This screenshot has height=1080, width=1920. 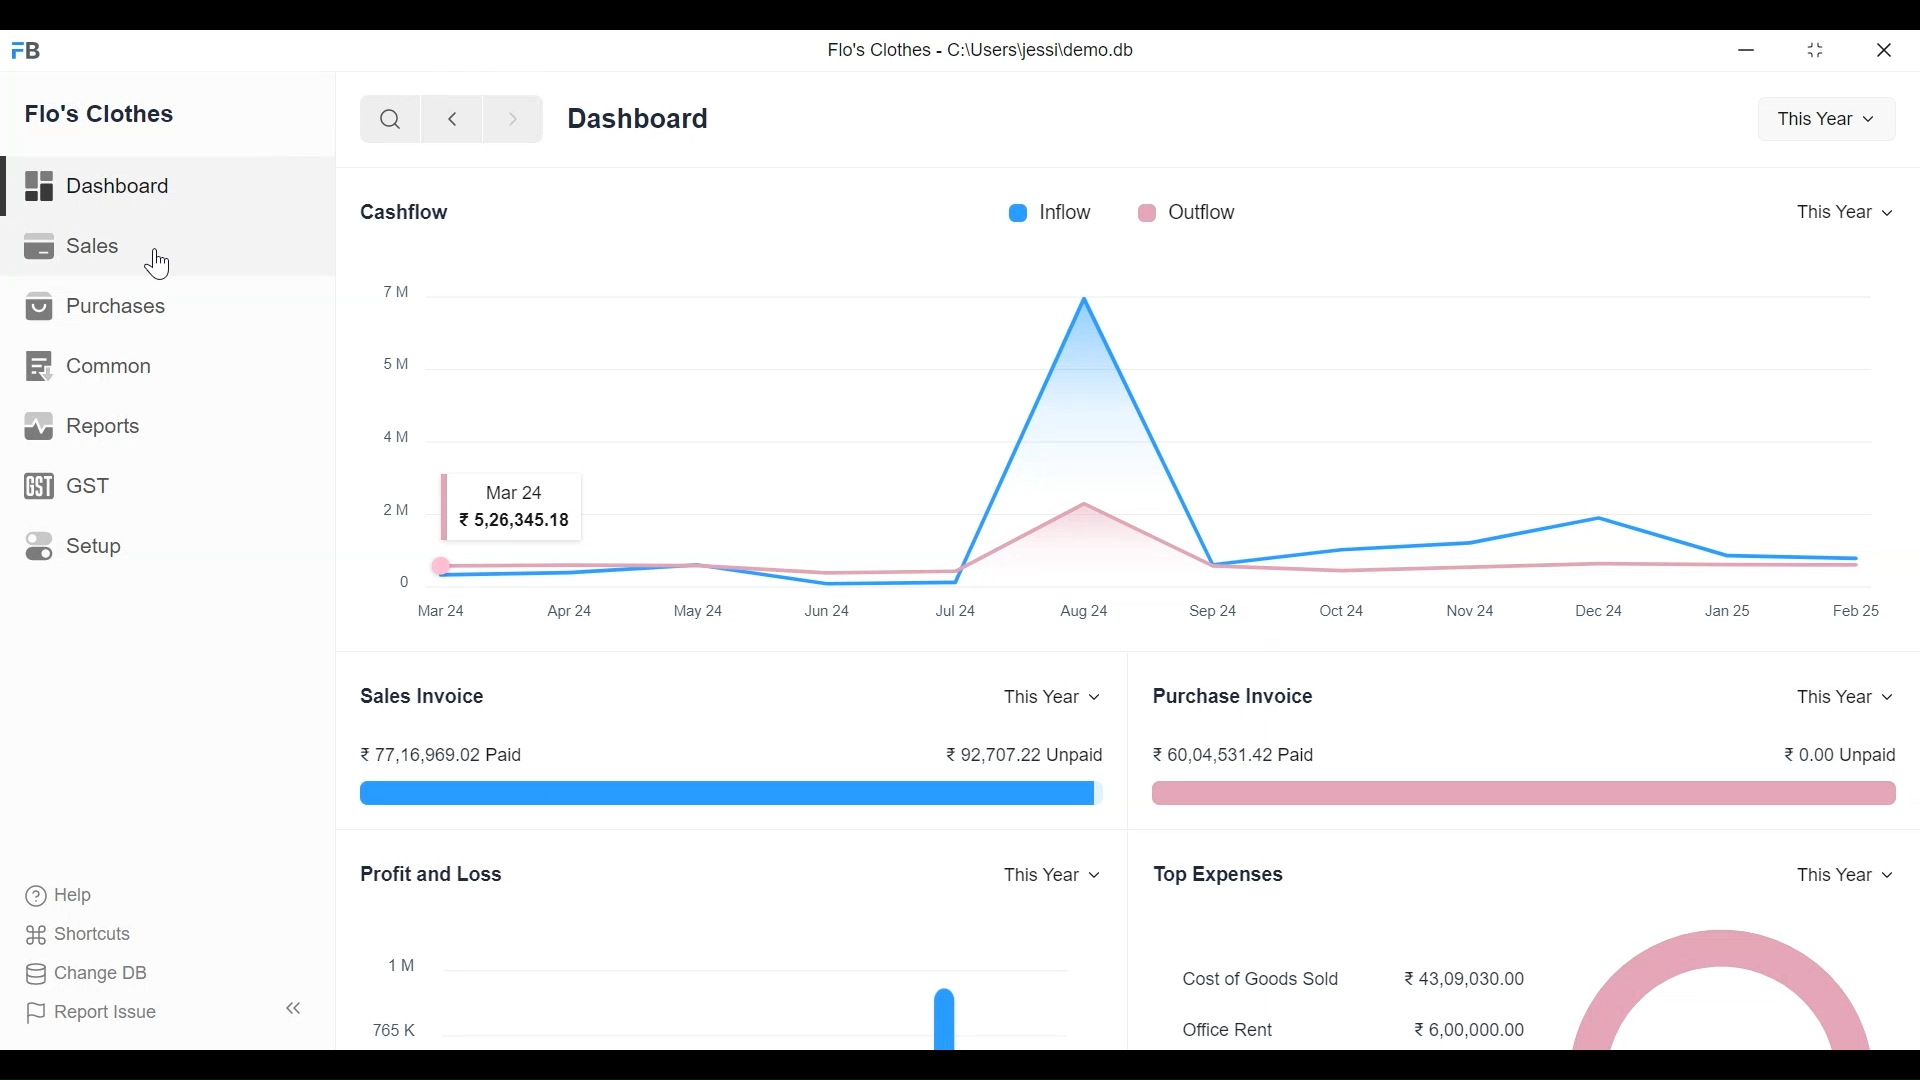 I want to click on i, so click(x=399, y=964).